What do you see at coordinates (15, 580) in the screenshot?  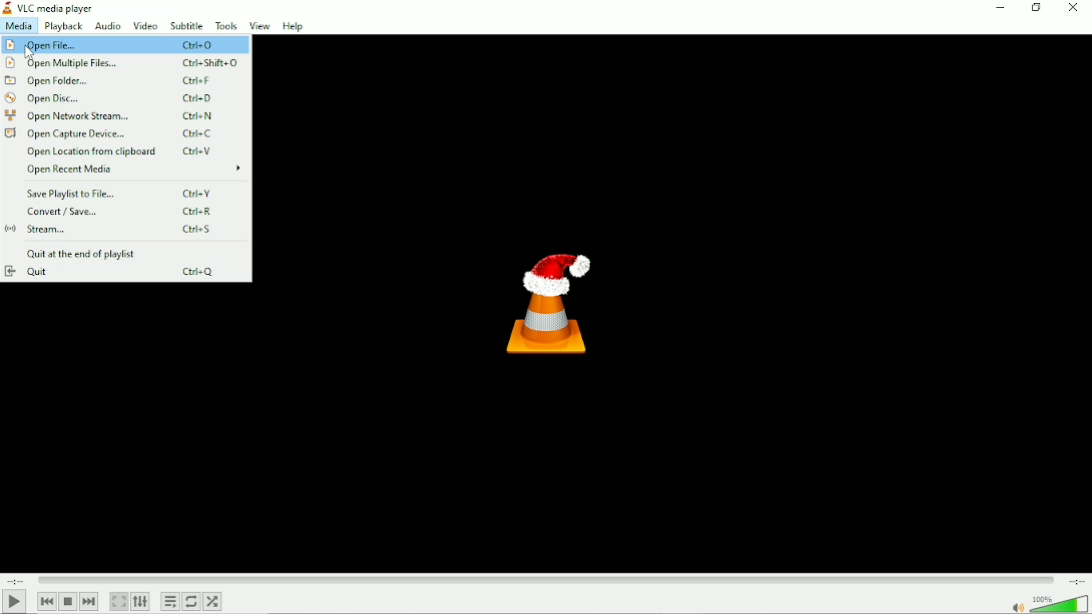 I see `Elapsed time` at bounding box center [15, 580].